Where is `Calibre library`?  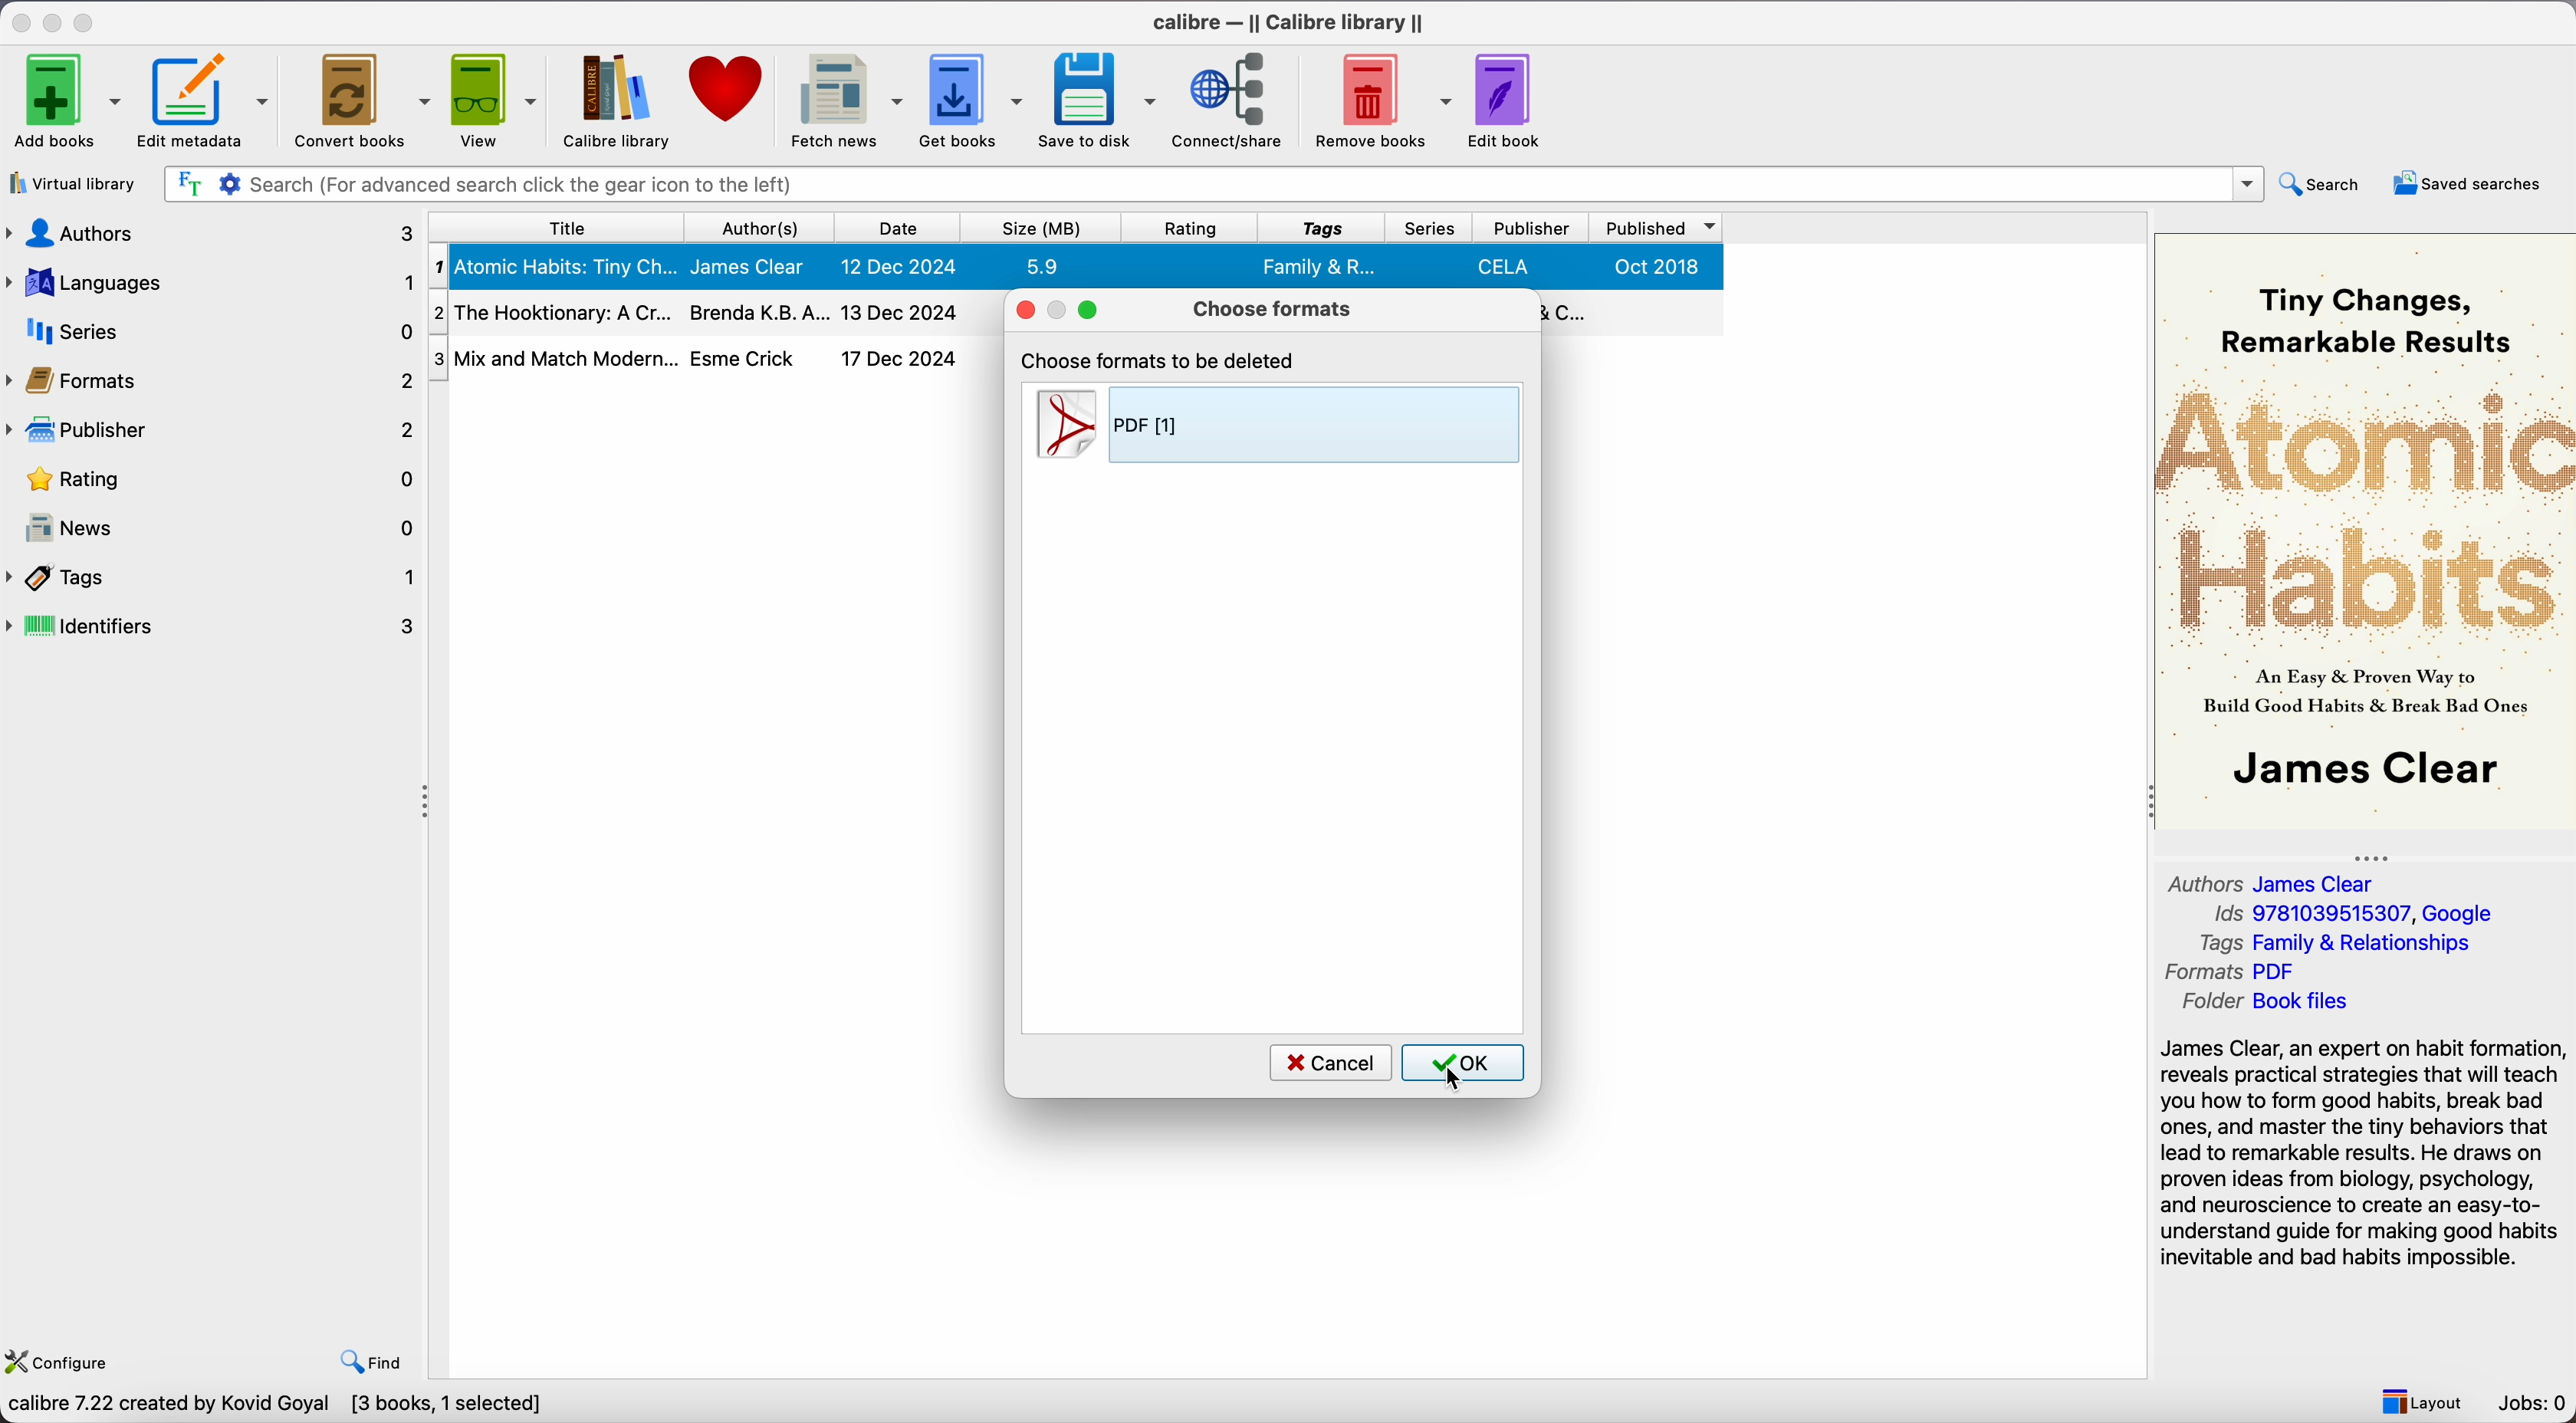
Calibre library is located at coordinates (613, 99).